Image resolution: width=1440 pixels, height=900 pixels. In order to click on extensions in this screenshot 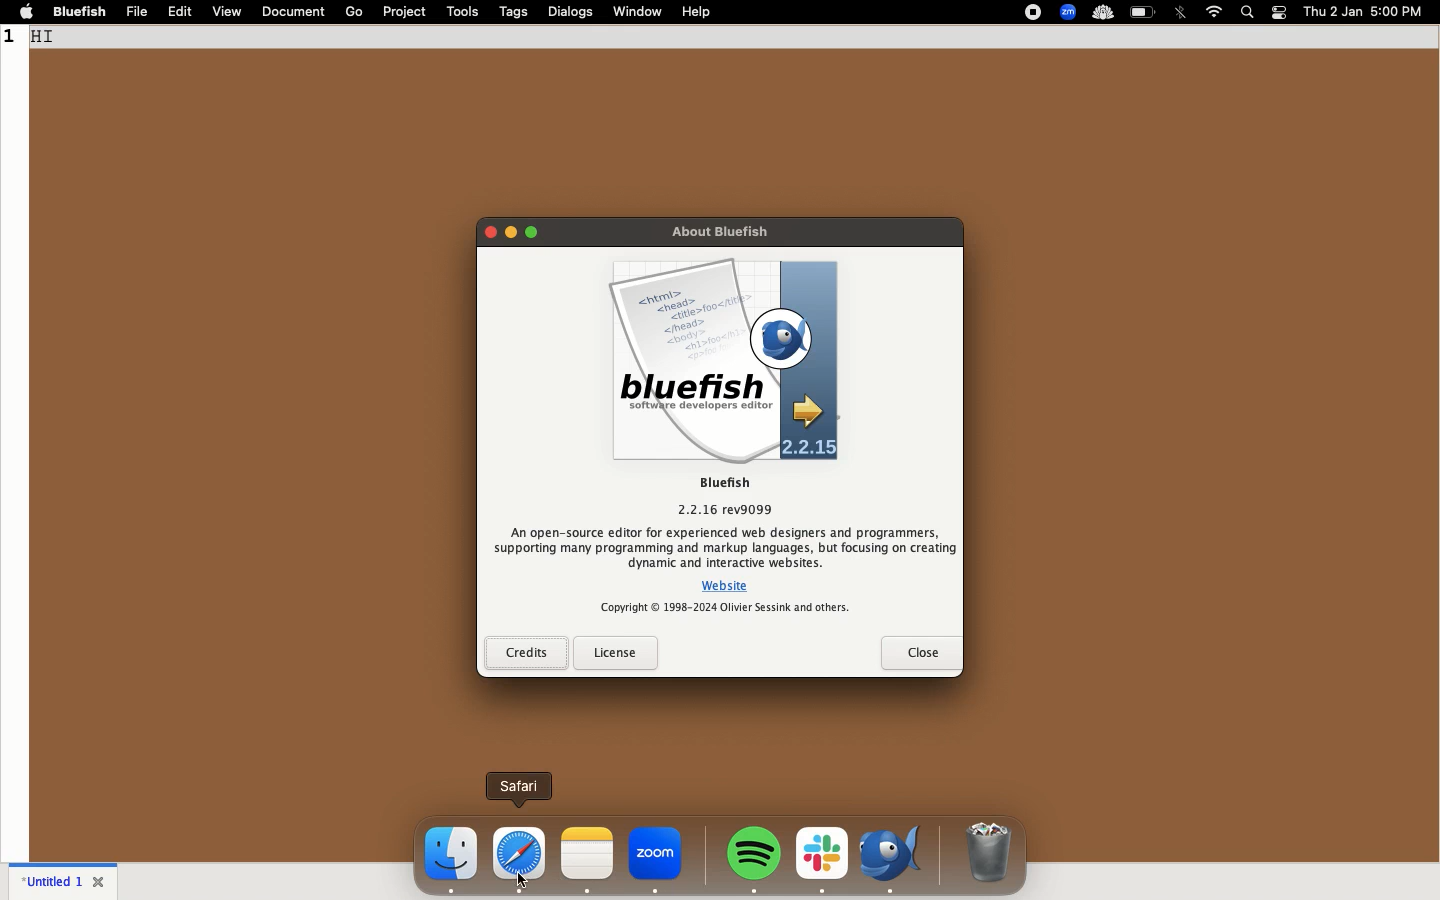, I will do `click(1070, 14)`.